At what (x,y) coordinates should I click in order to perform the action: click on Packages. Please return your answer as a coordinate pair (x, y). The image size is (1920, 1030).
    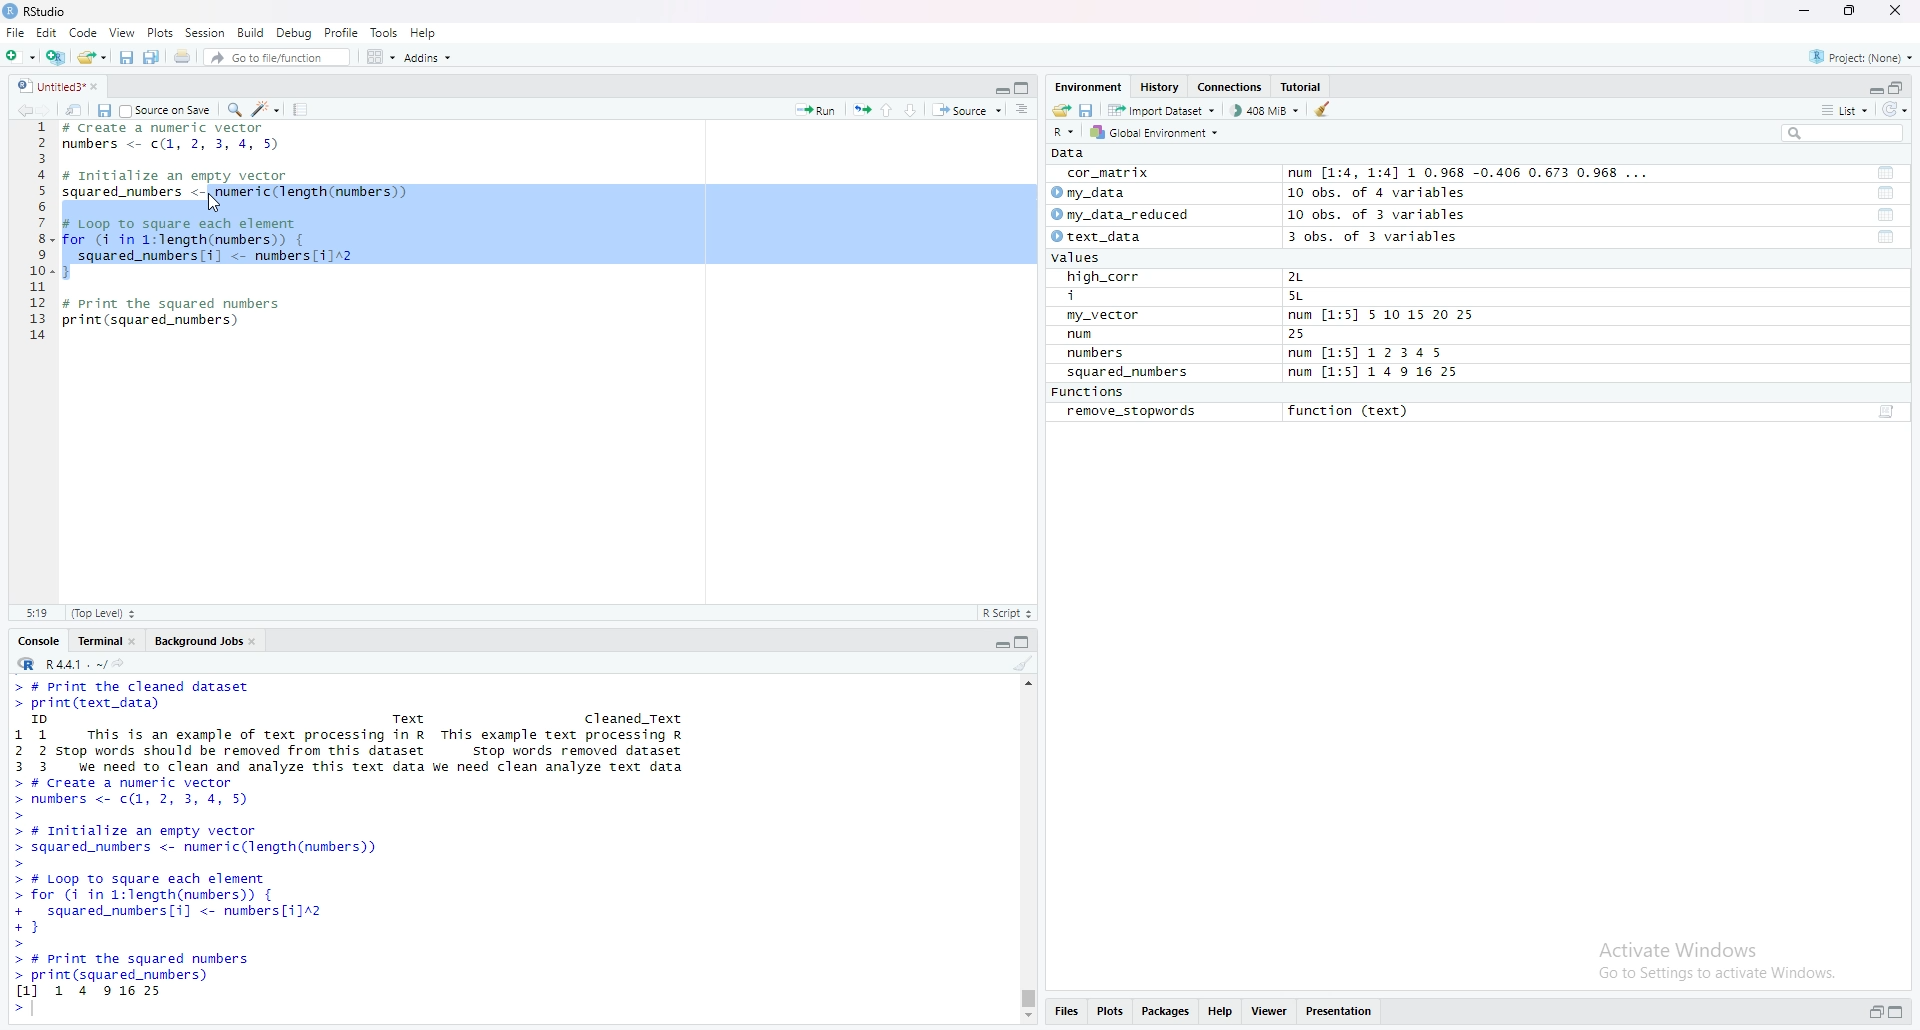
    Looking at the image, I should click on (1167, 1013).